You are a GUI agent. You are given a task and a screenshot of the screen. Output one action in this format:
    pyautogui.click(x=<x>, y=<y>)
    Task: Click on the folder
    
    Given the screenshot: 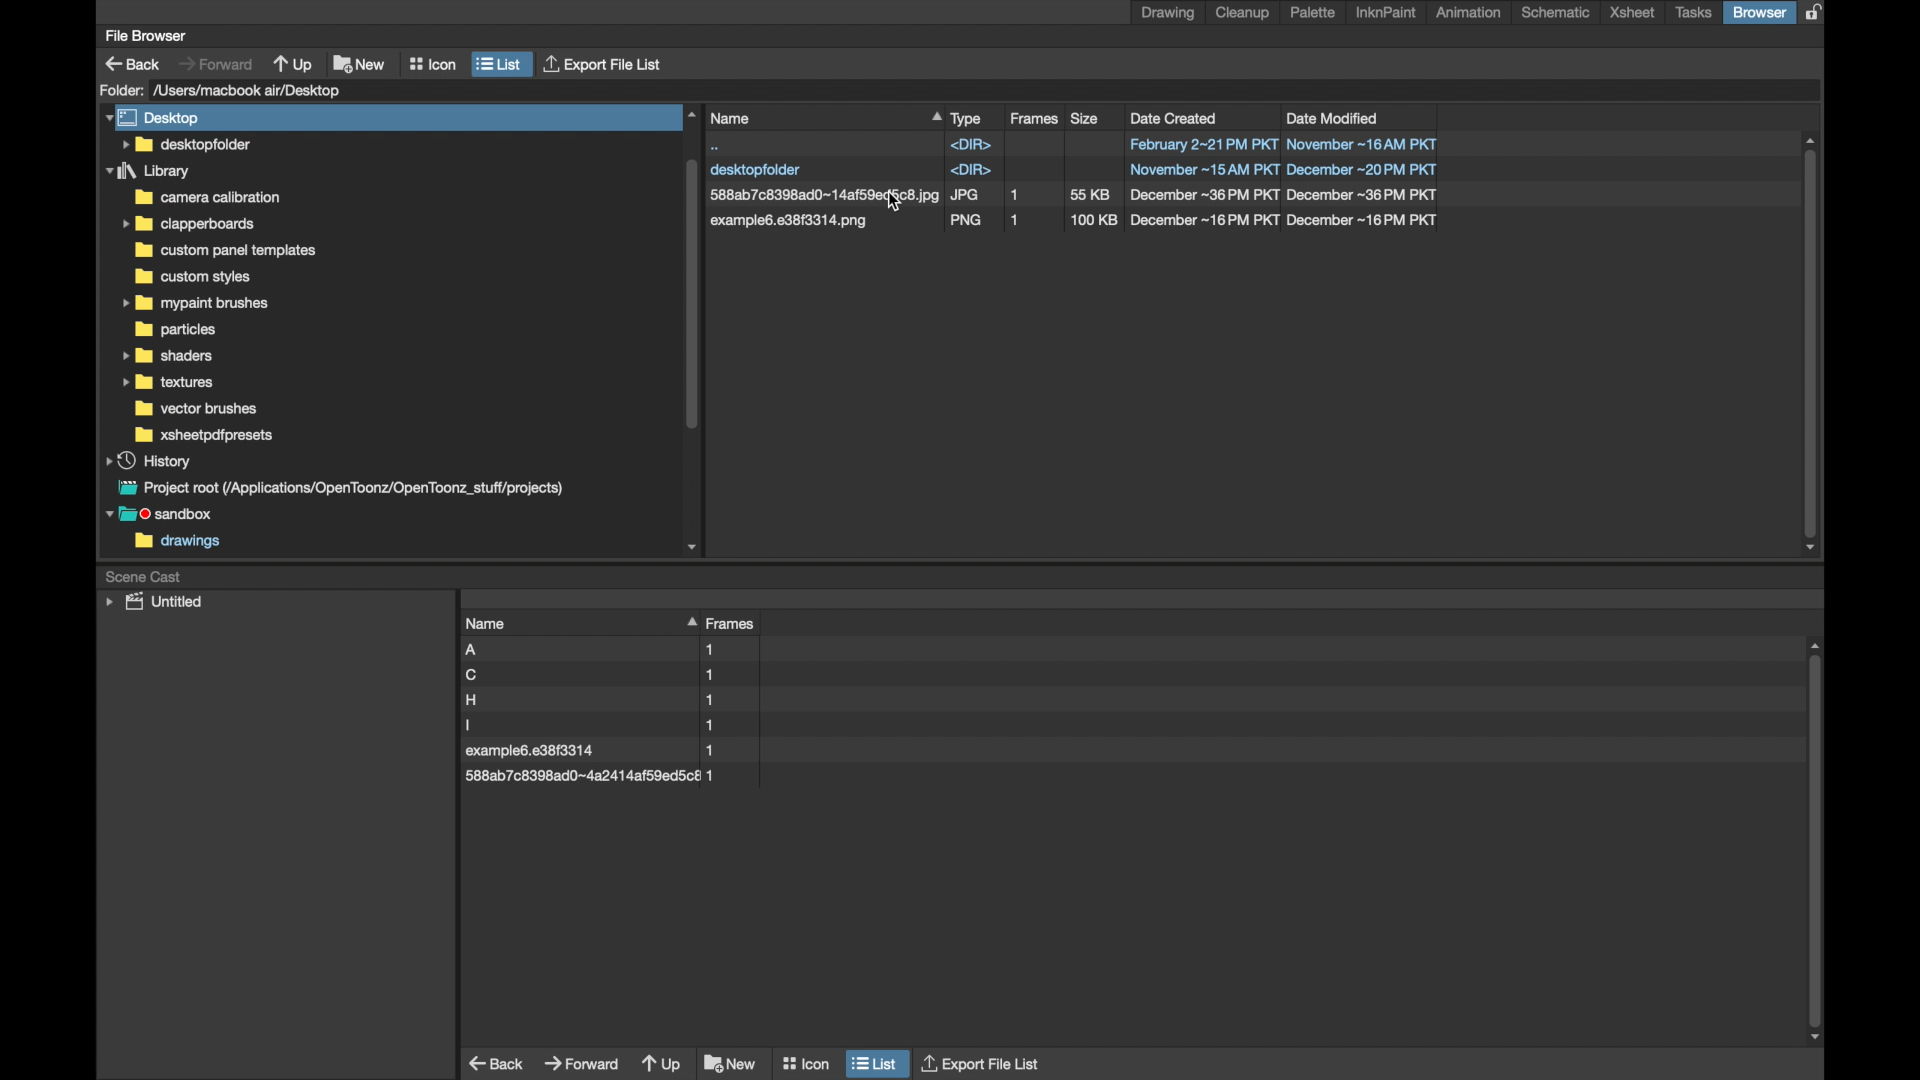 What is the action you would take?
    pyautogui.click(x=185, y=144)
    